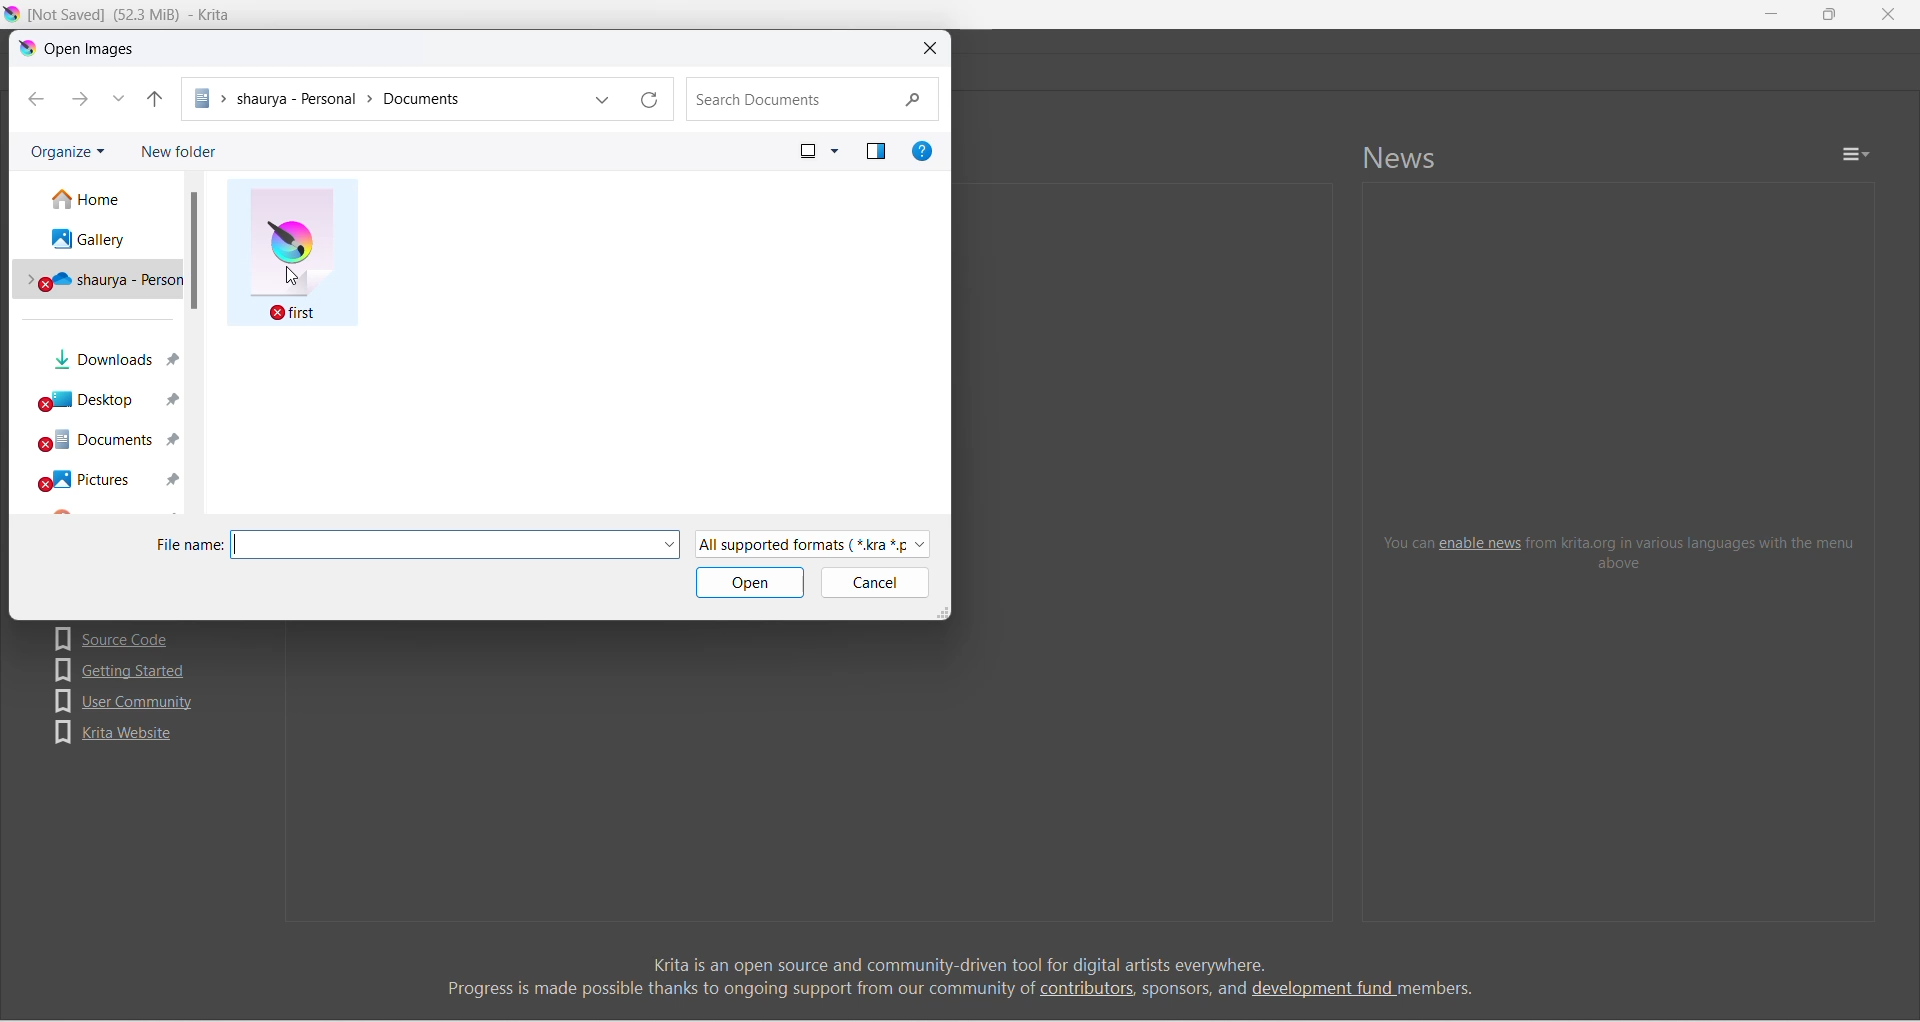  I want to click on recent location, so click(119, 99).